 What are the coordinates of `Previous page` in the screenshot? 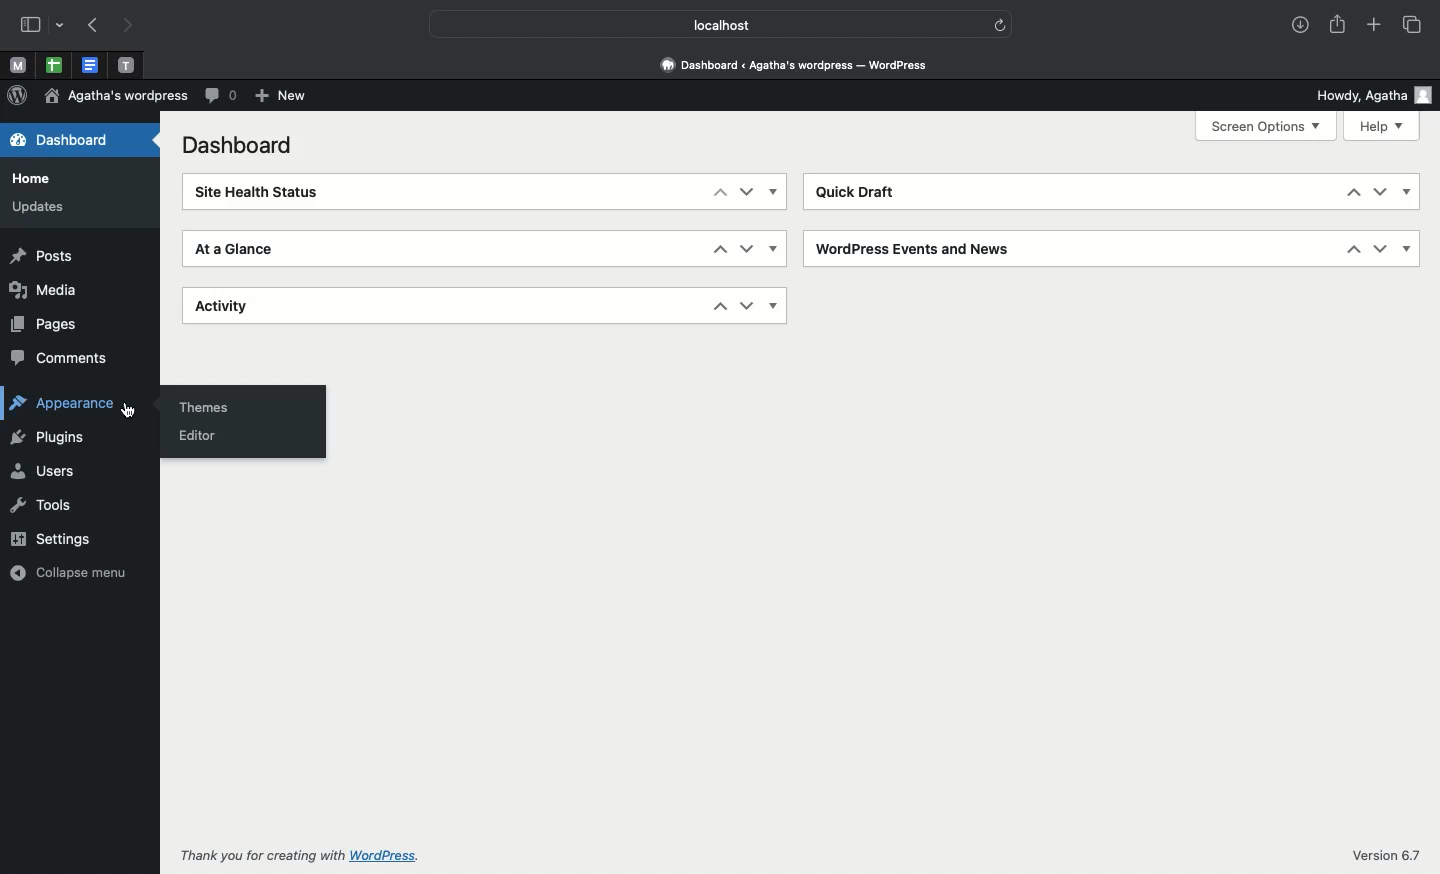 It's located at (91, 27).